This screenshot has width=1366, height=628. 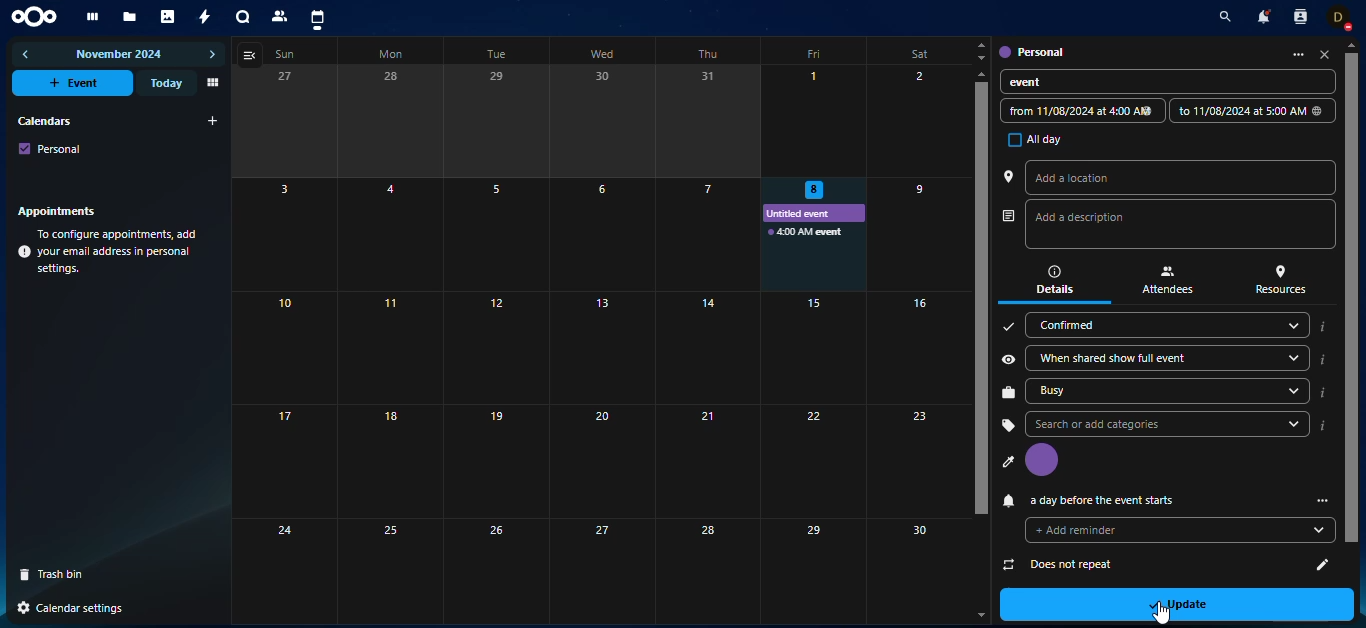 What do you see at coordinates (169, 17) in the screenshot?
I see `photos` at bounding box center [169, 17].